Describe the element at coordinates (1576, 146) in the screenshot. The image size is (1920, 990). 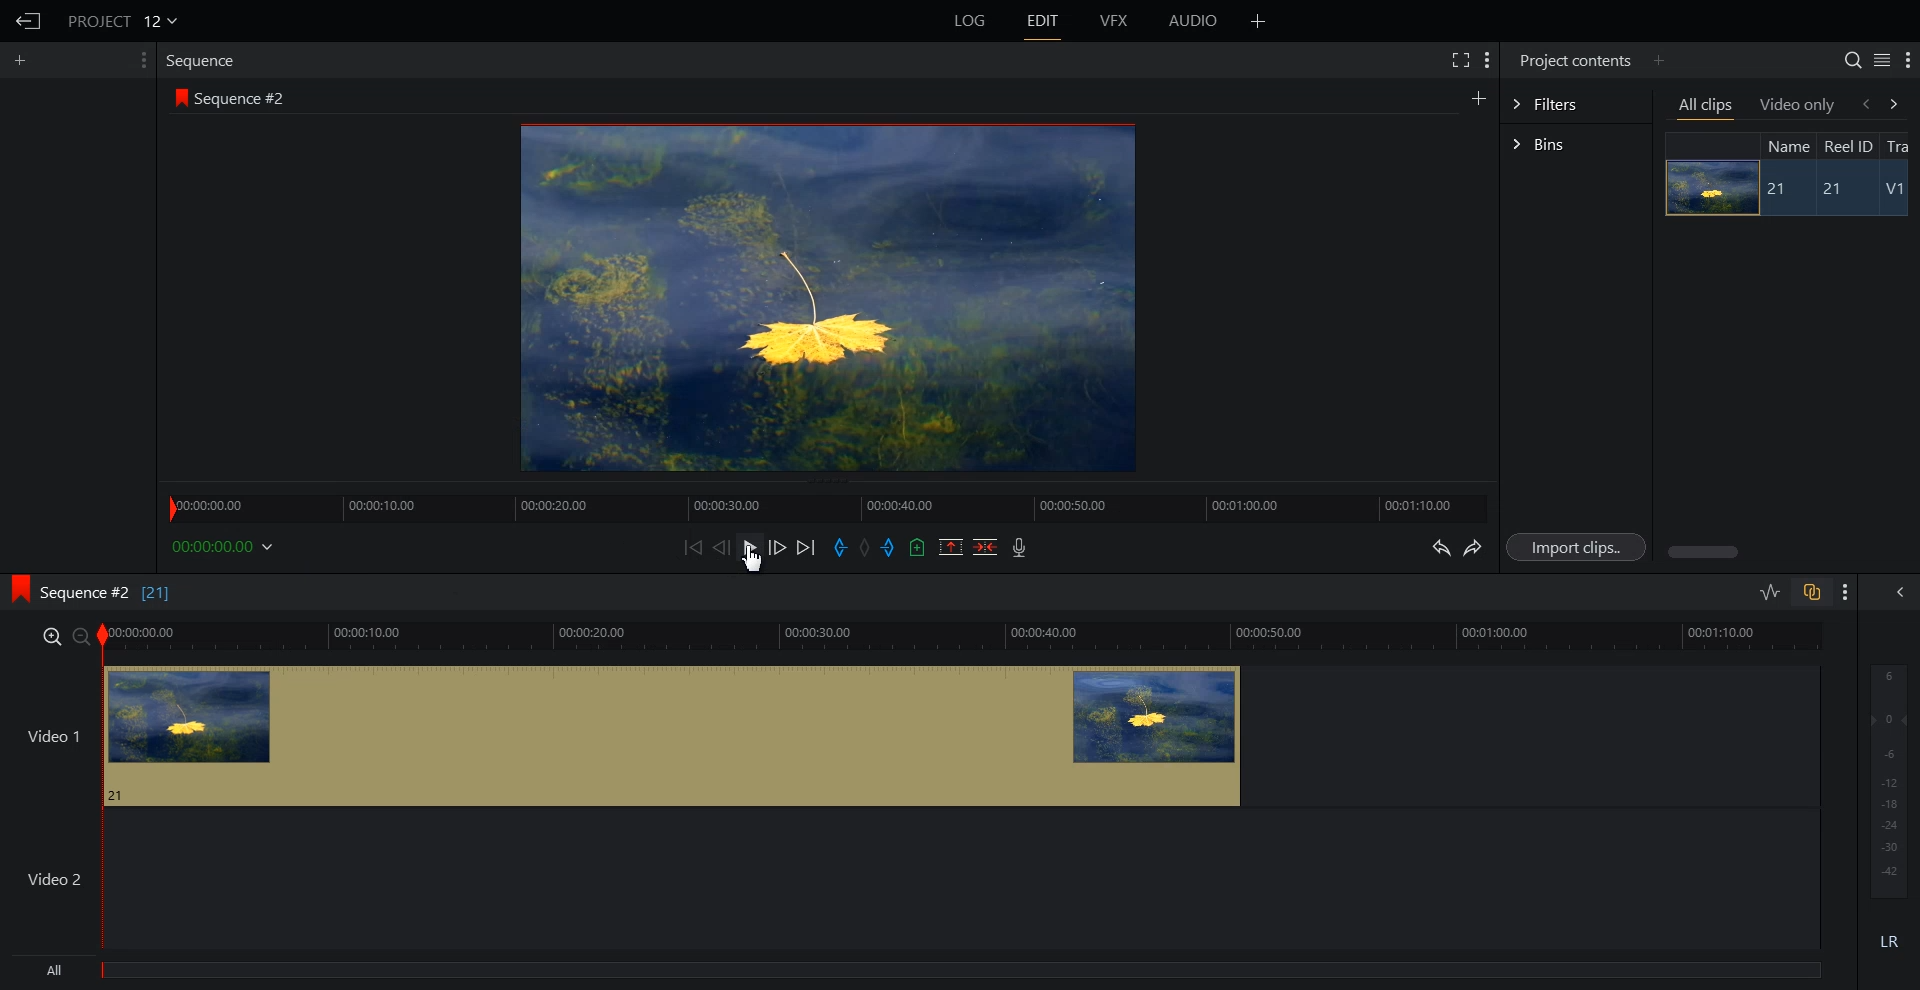
I see `Bins` at that location.